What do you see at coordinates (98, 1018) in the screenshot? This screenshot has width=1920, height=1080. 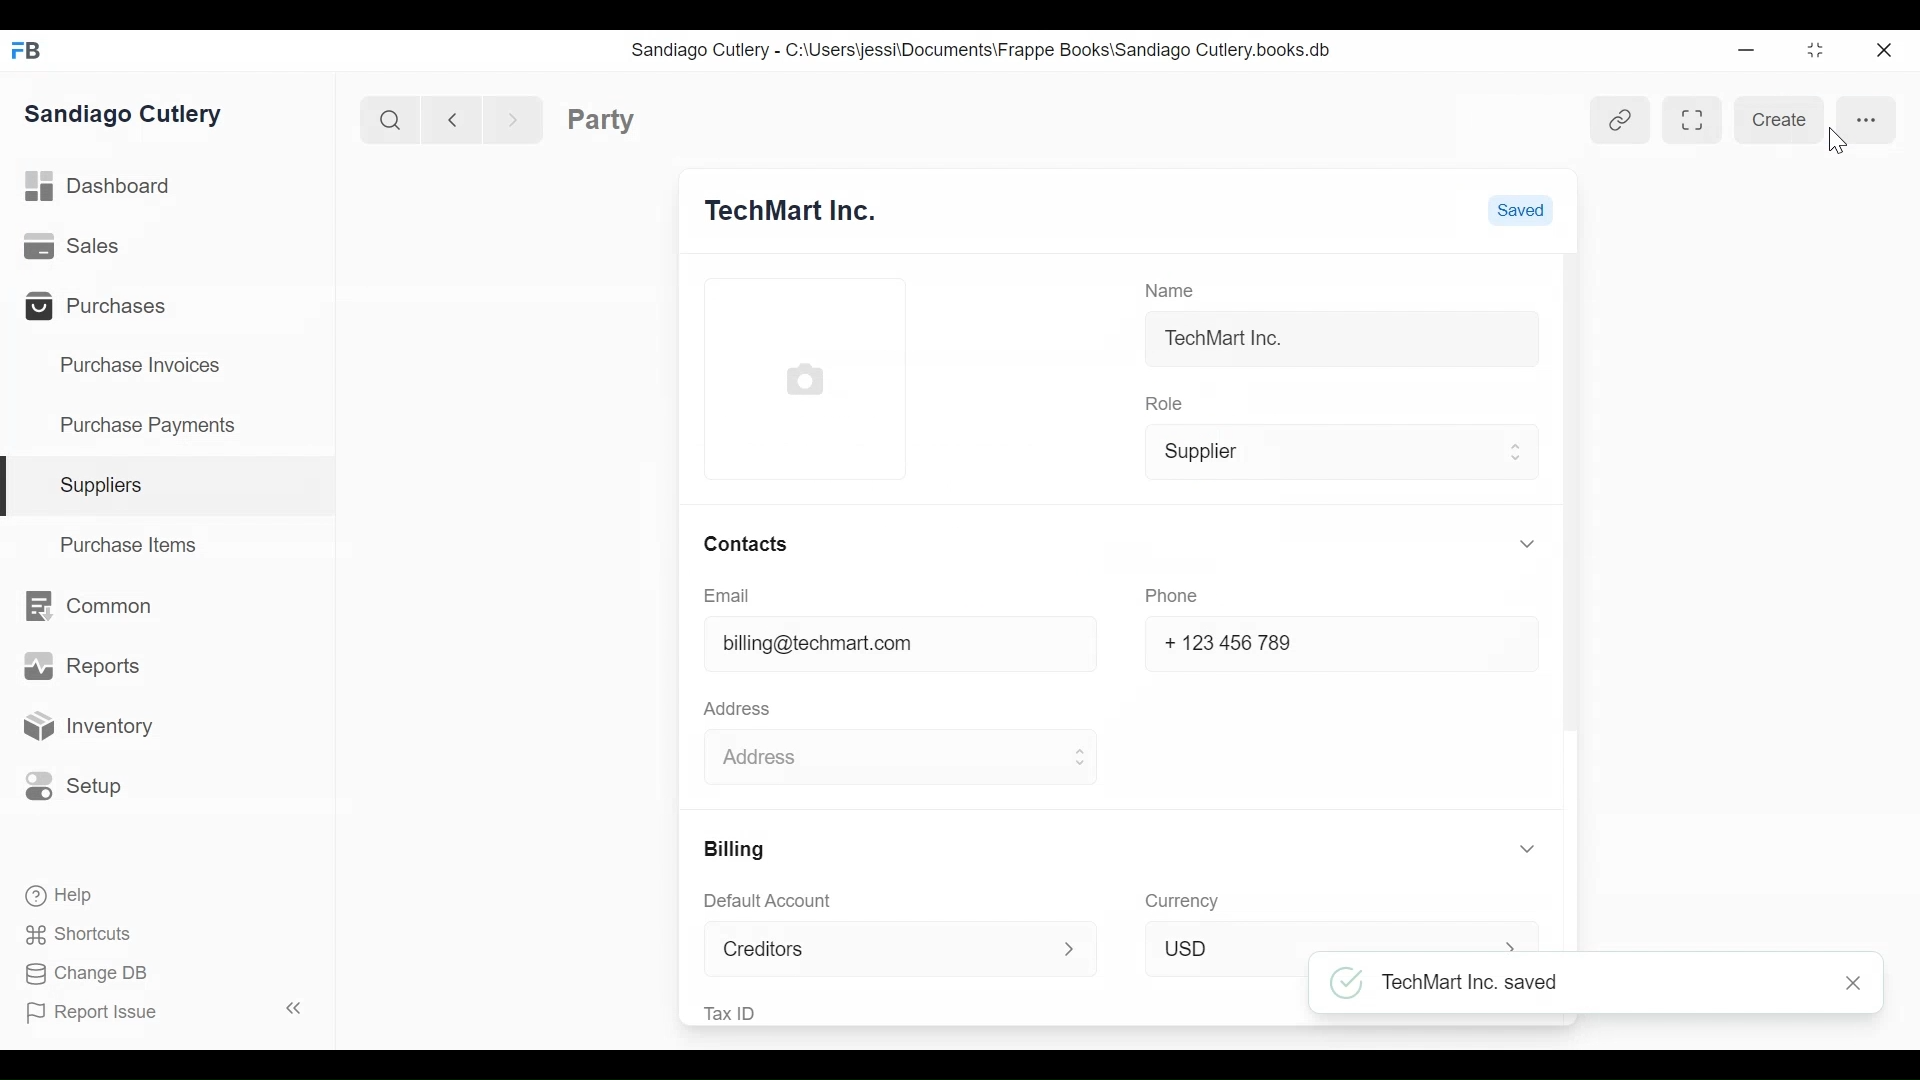 I see `[FP Report Issue` at bounding box center [98, 1018].